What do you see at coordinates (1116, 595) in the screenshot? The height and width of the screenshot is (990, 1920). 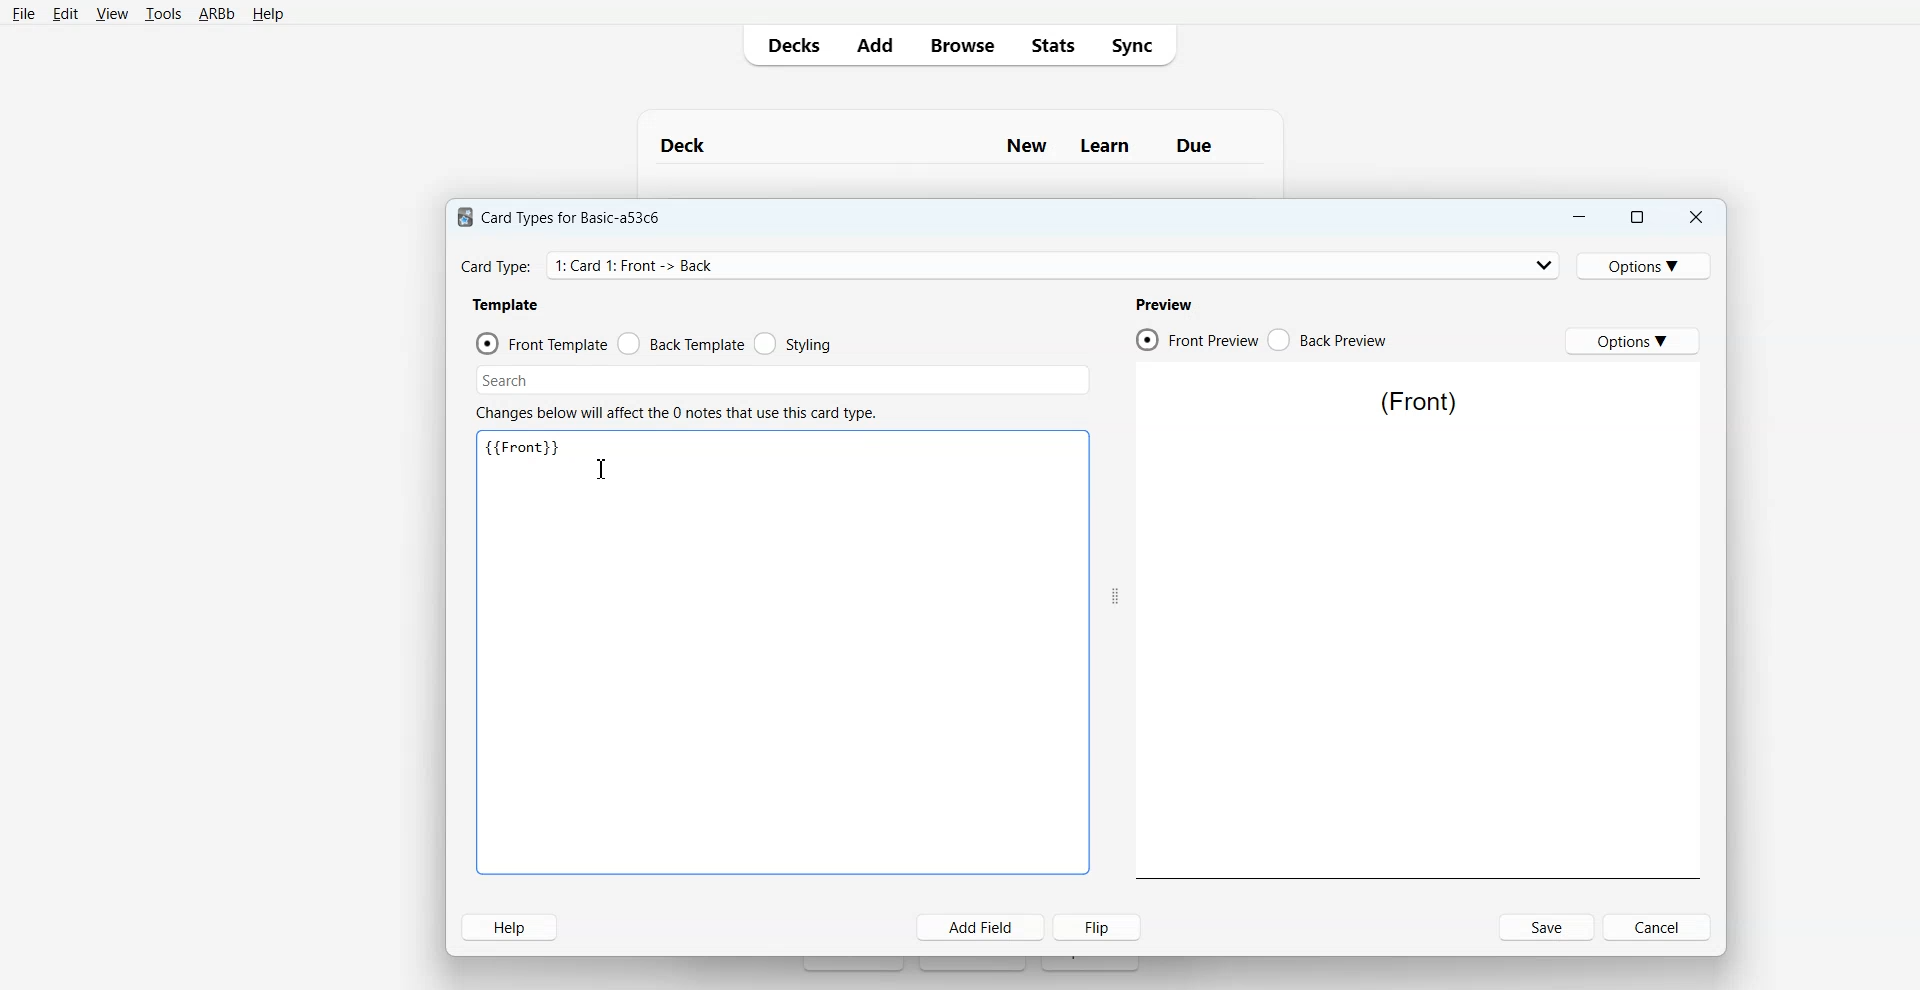 I see `Drag Handle` at bounding box center [1116, 595].